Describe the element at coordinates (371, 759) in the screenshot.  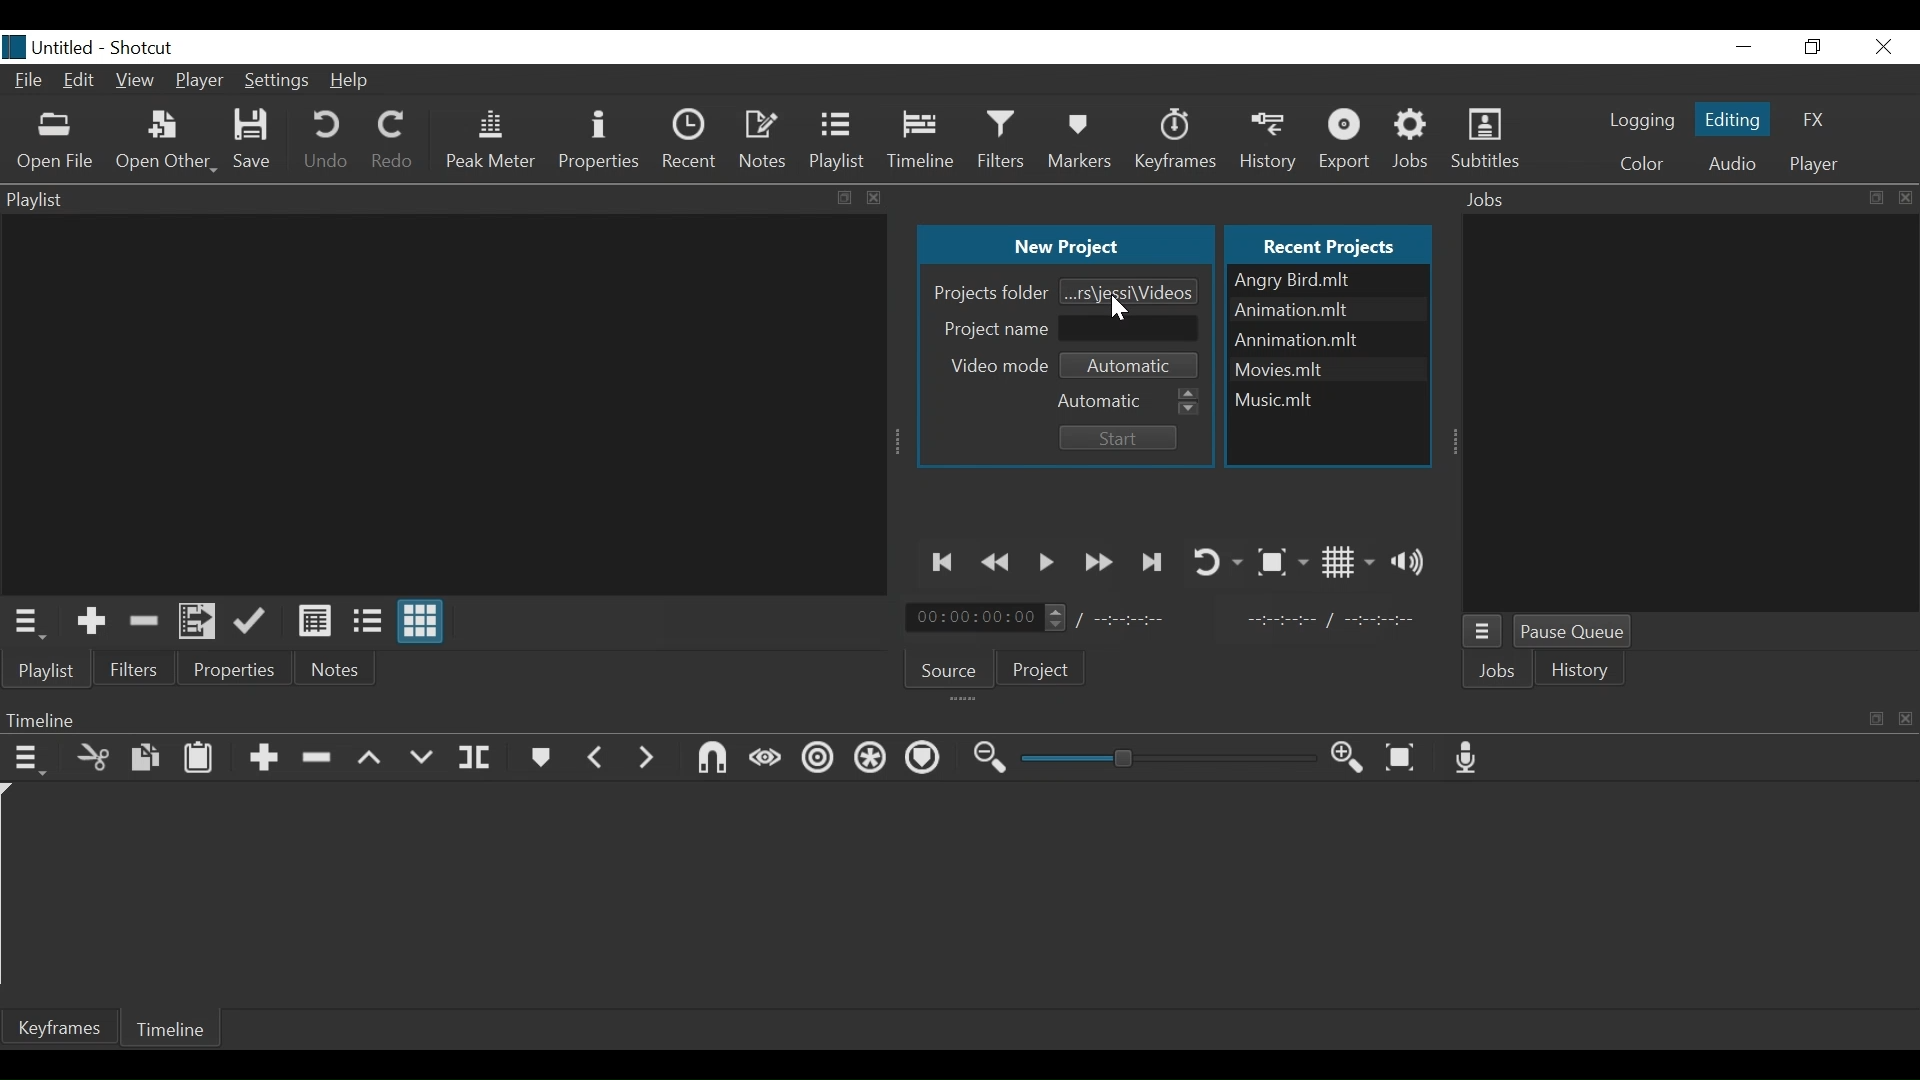
I see `Lift` at that location.